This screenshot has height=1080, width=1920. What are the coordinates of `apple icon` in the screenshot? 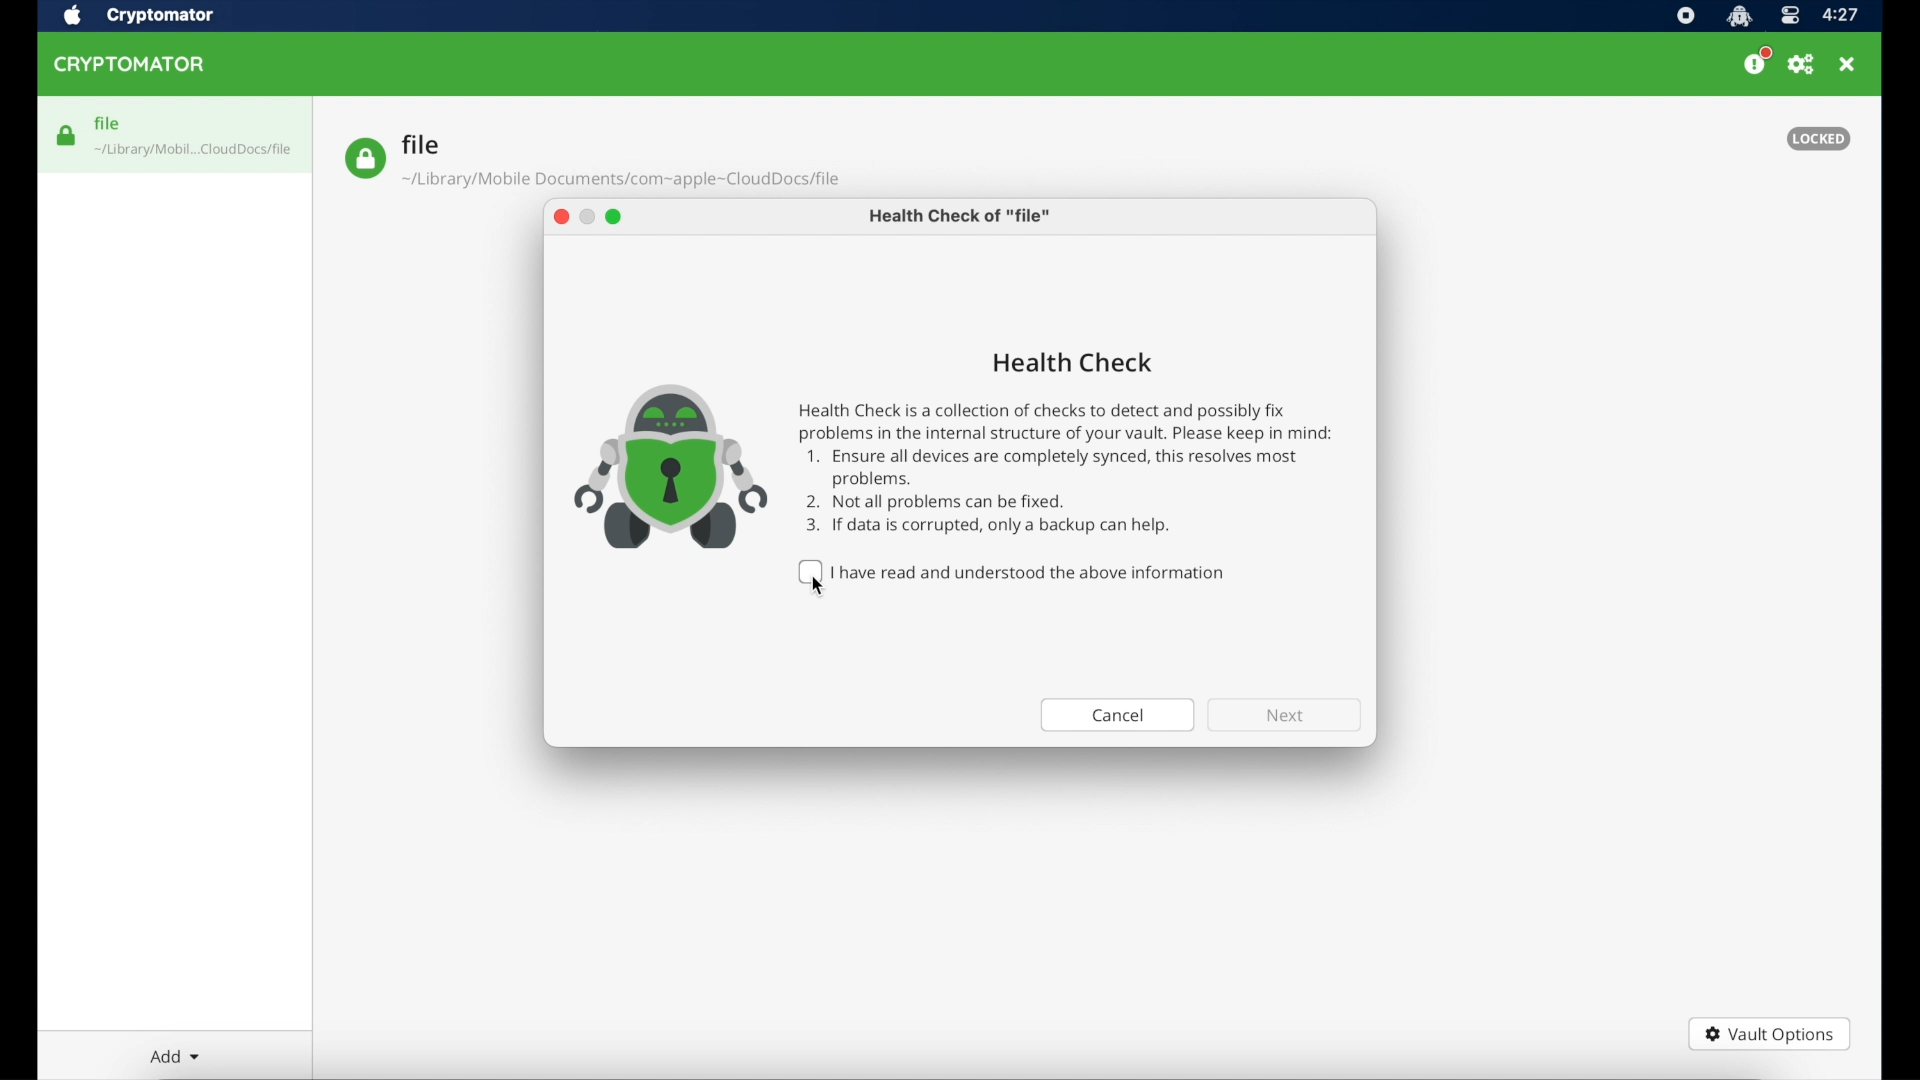 It's located at (72, 16).